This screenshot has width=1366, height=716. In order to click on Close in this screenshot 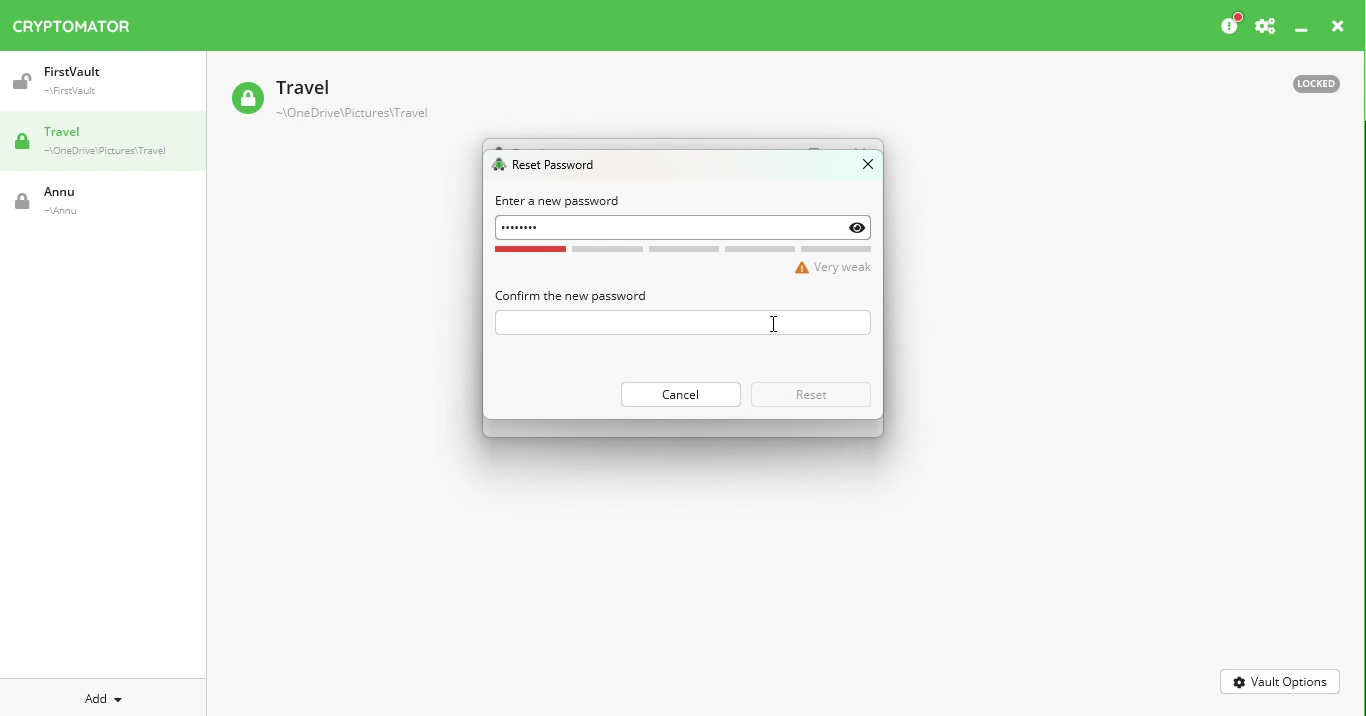, I will do `click(859, 168)`.